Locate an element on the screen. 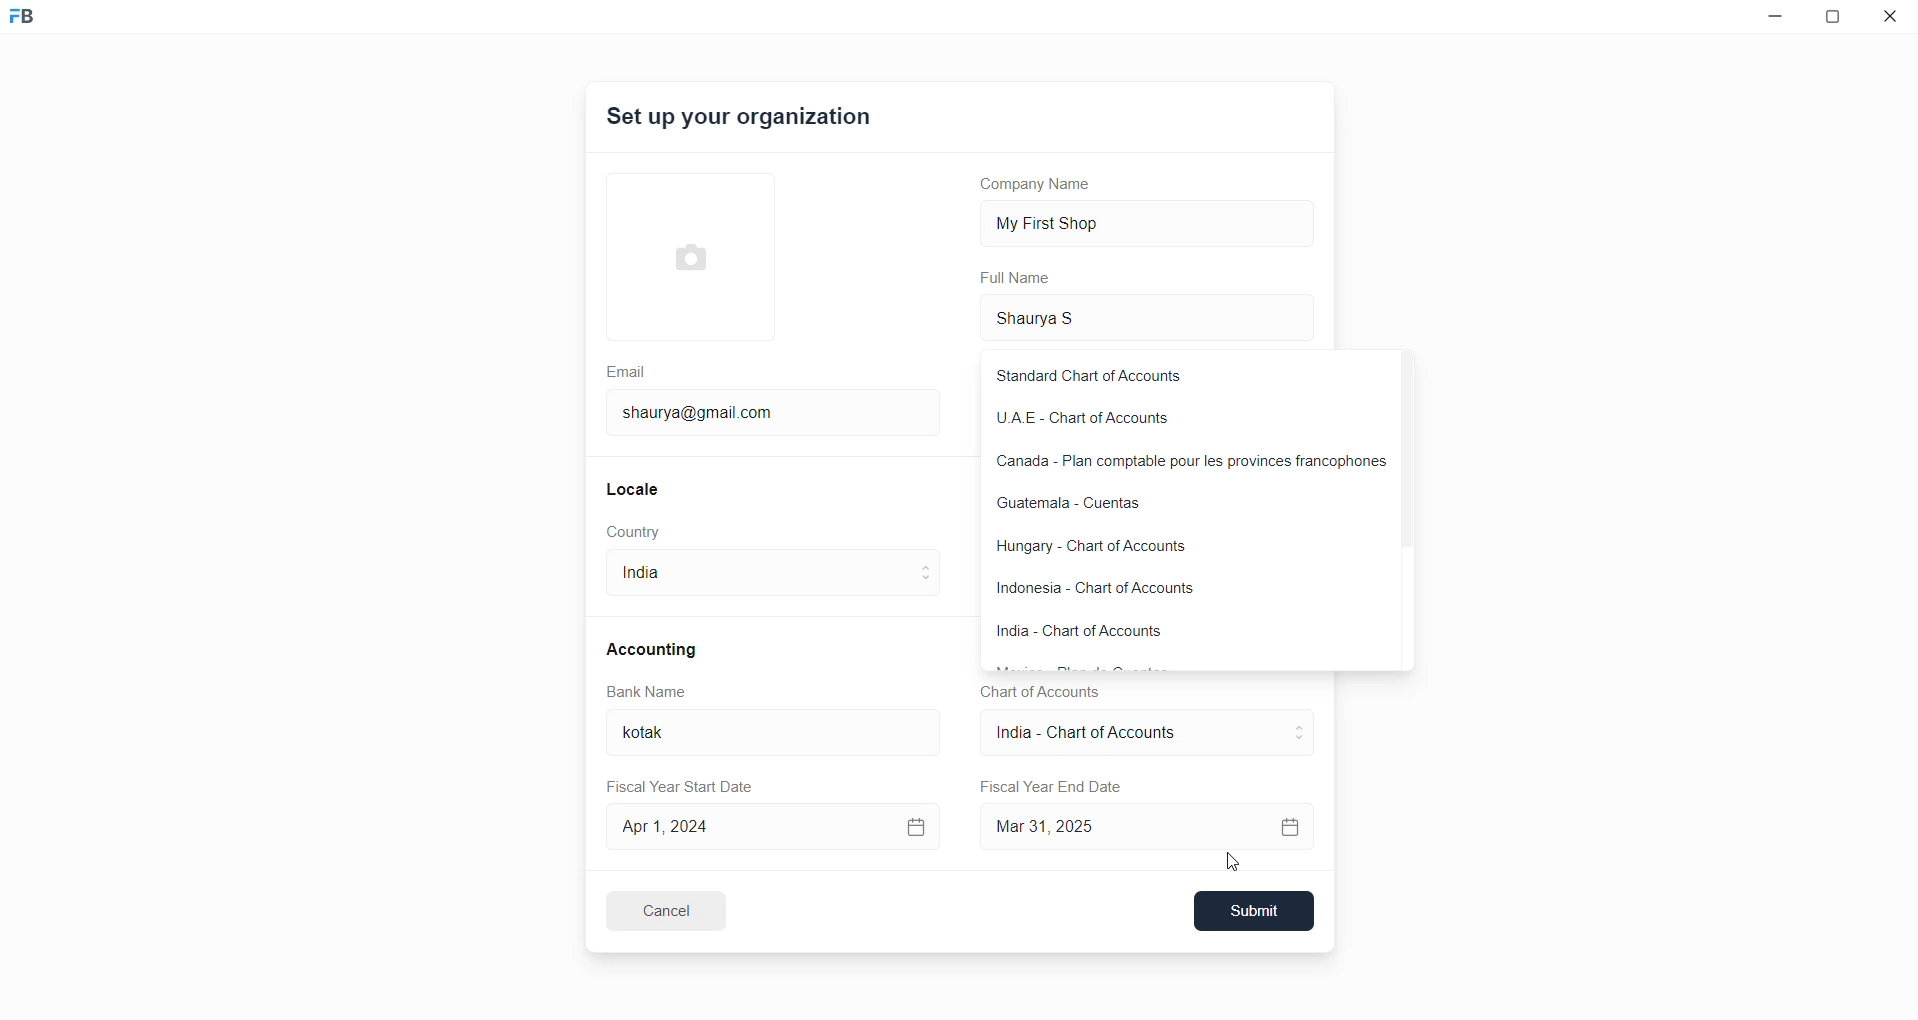 The width and height of the screenshot is (1918, 1020). U.AE - Chart of Accounts is located at coordinates (1126, 425).